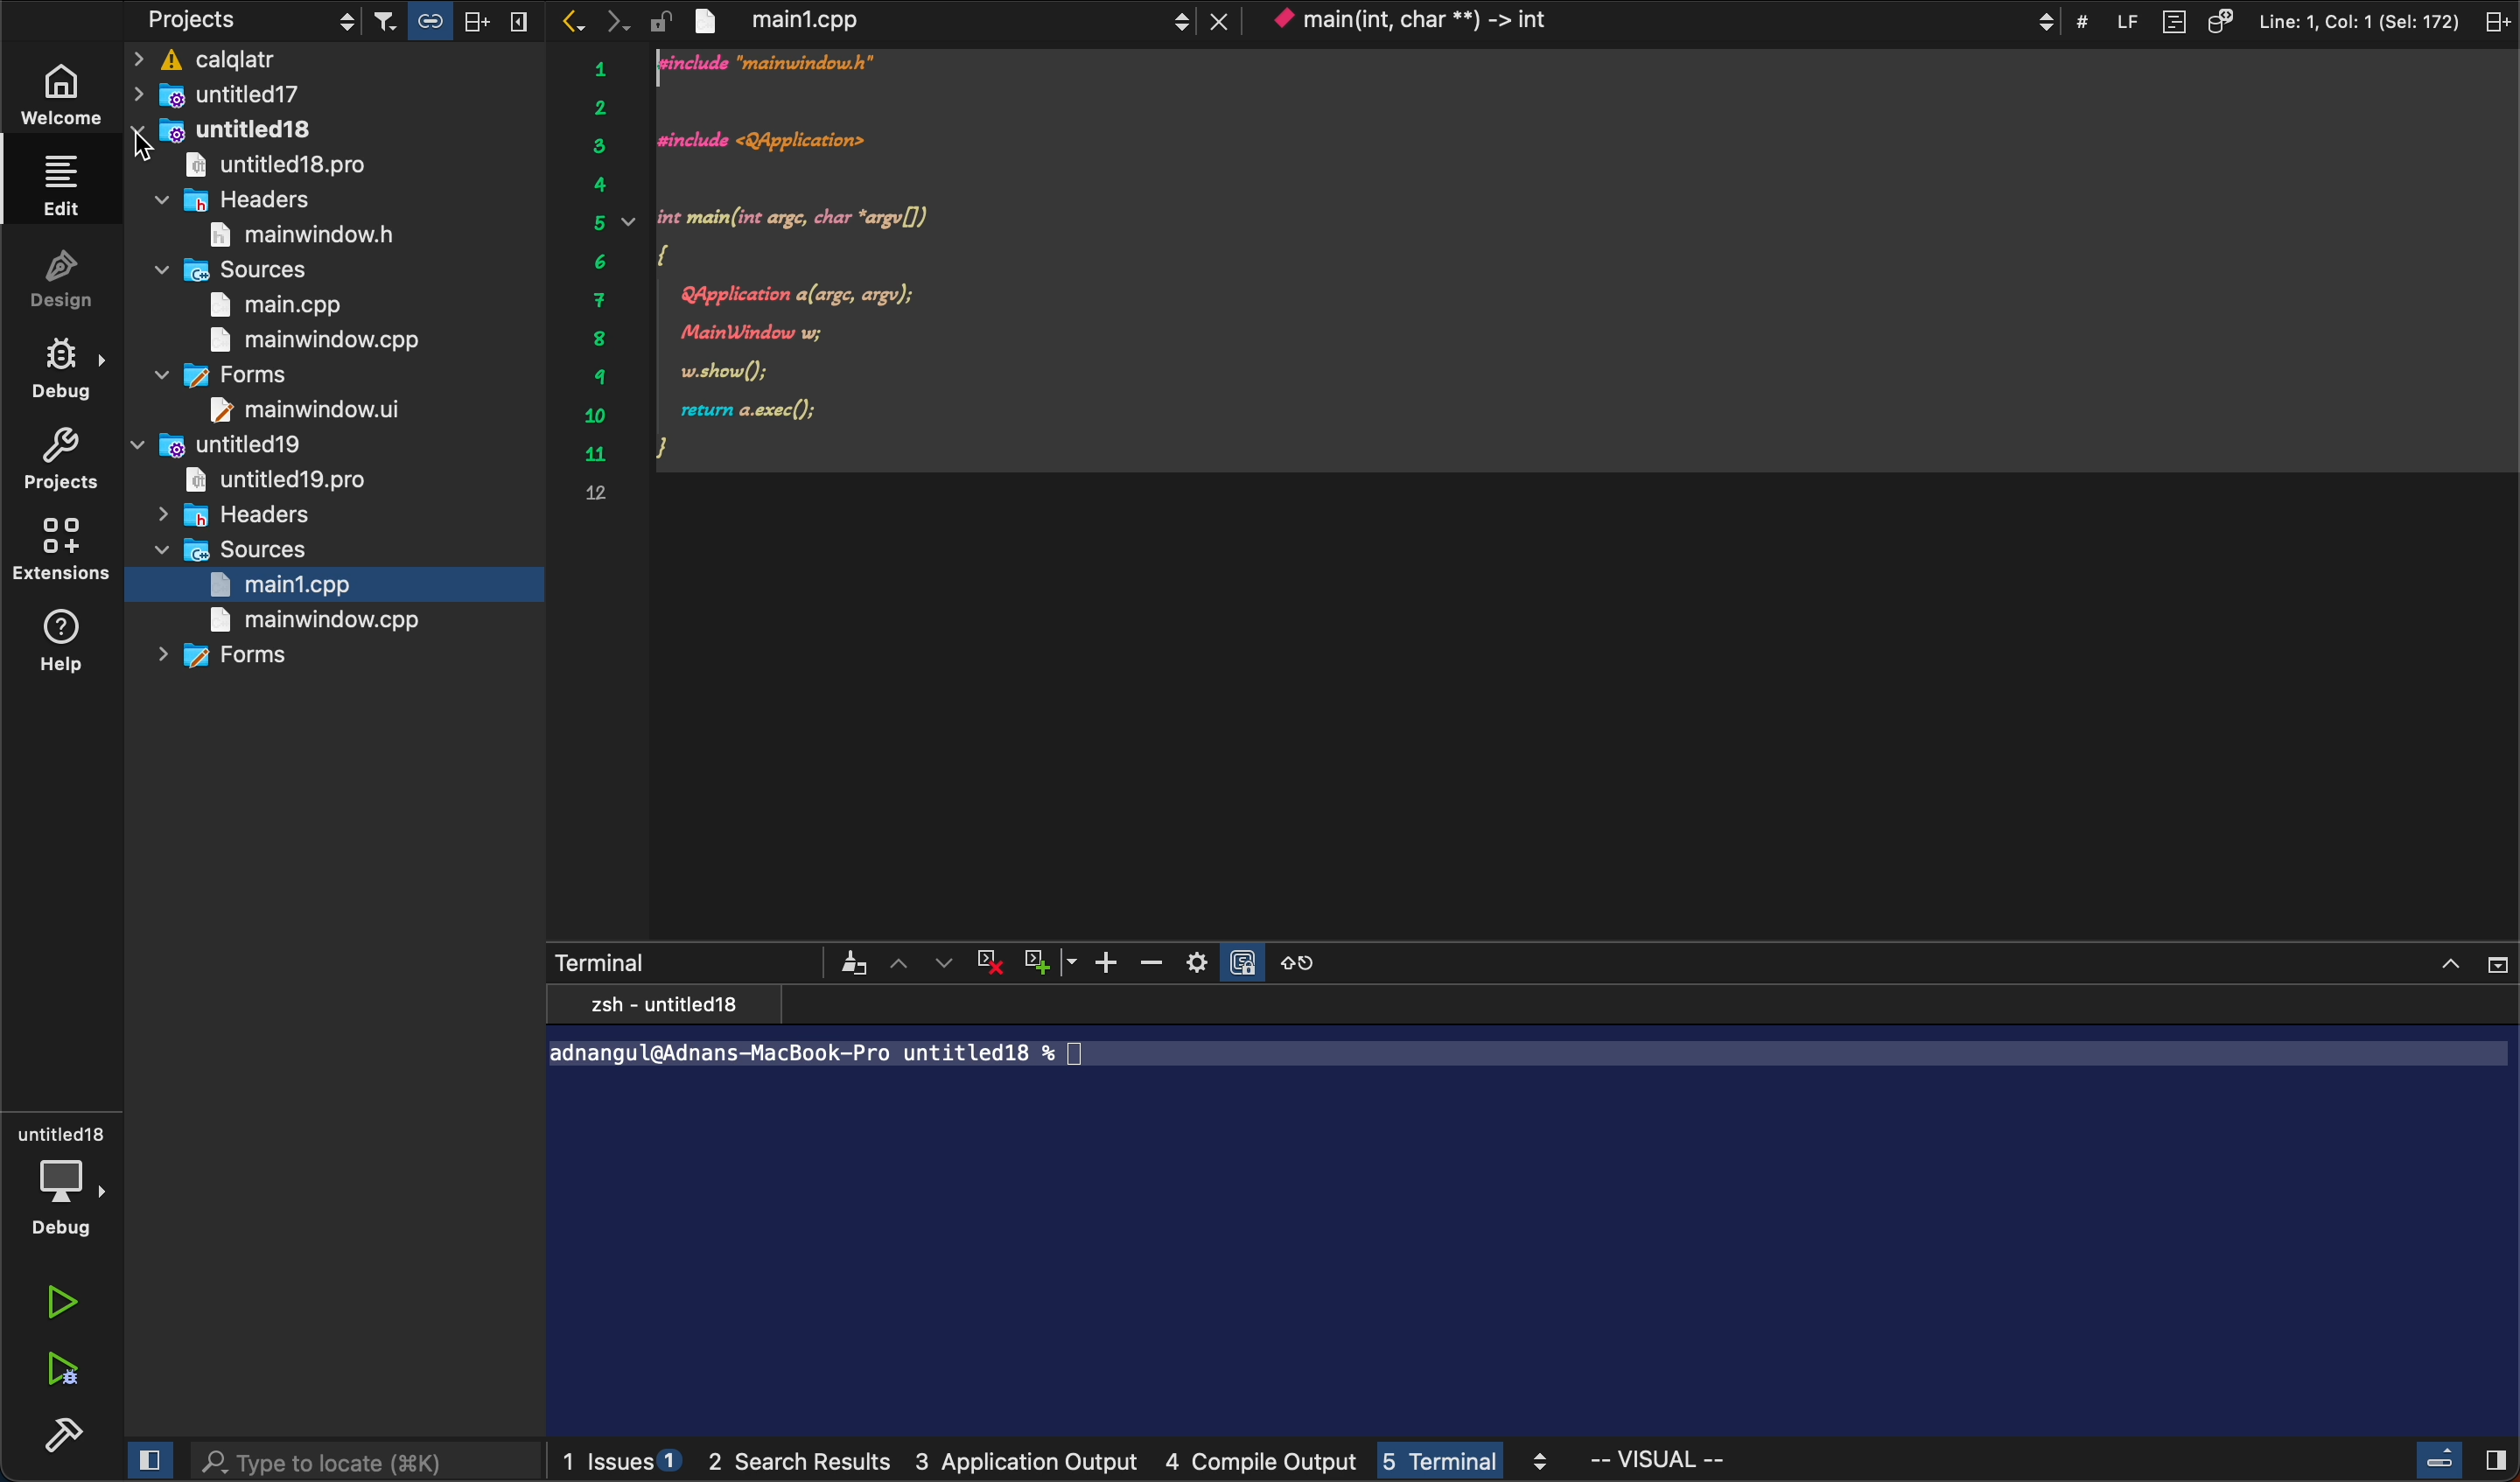 The height and width of the screenshot is (1482, 2520). Describe the element at coordinates (1665, 1461) in the screenshot. I see `visual` at that location.